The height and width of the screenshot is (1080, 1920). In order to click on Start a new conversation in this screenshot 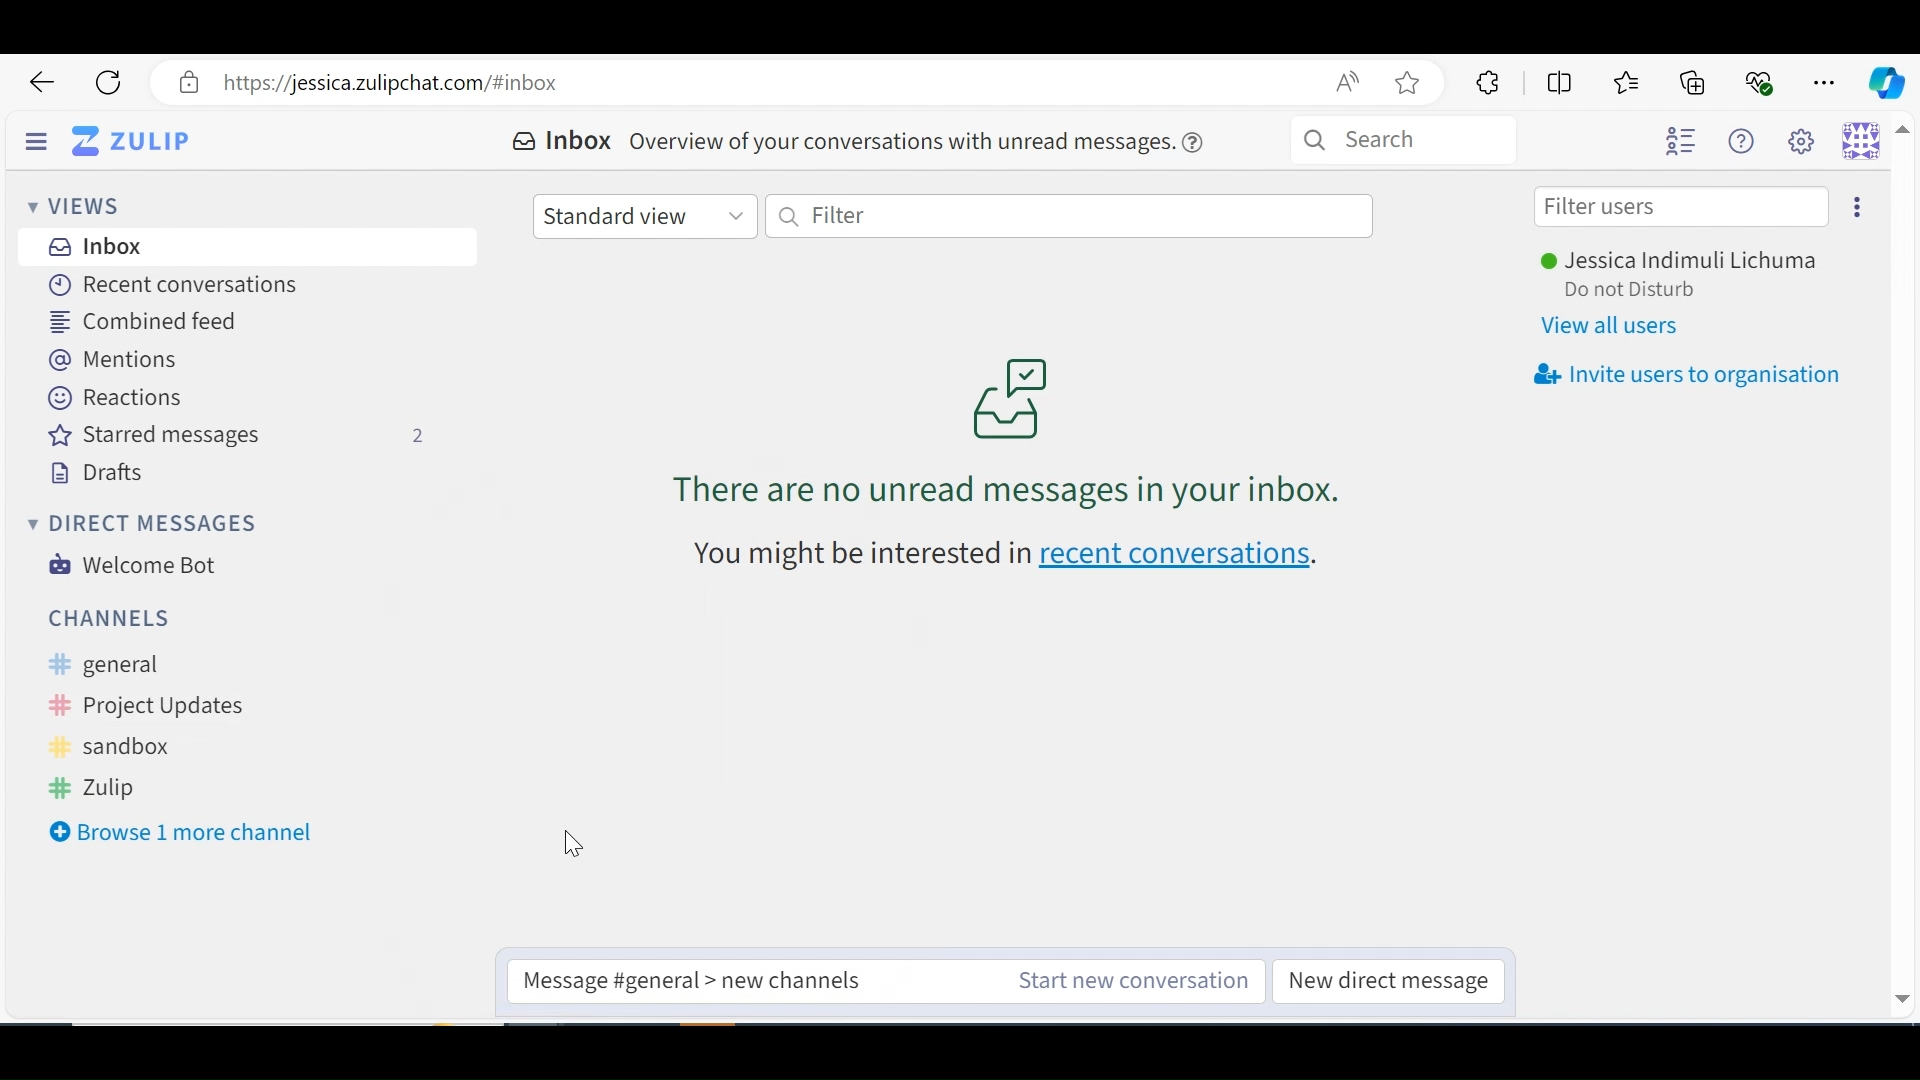, I will do `click(1127, 981)`.